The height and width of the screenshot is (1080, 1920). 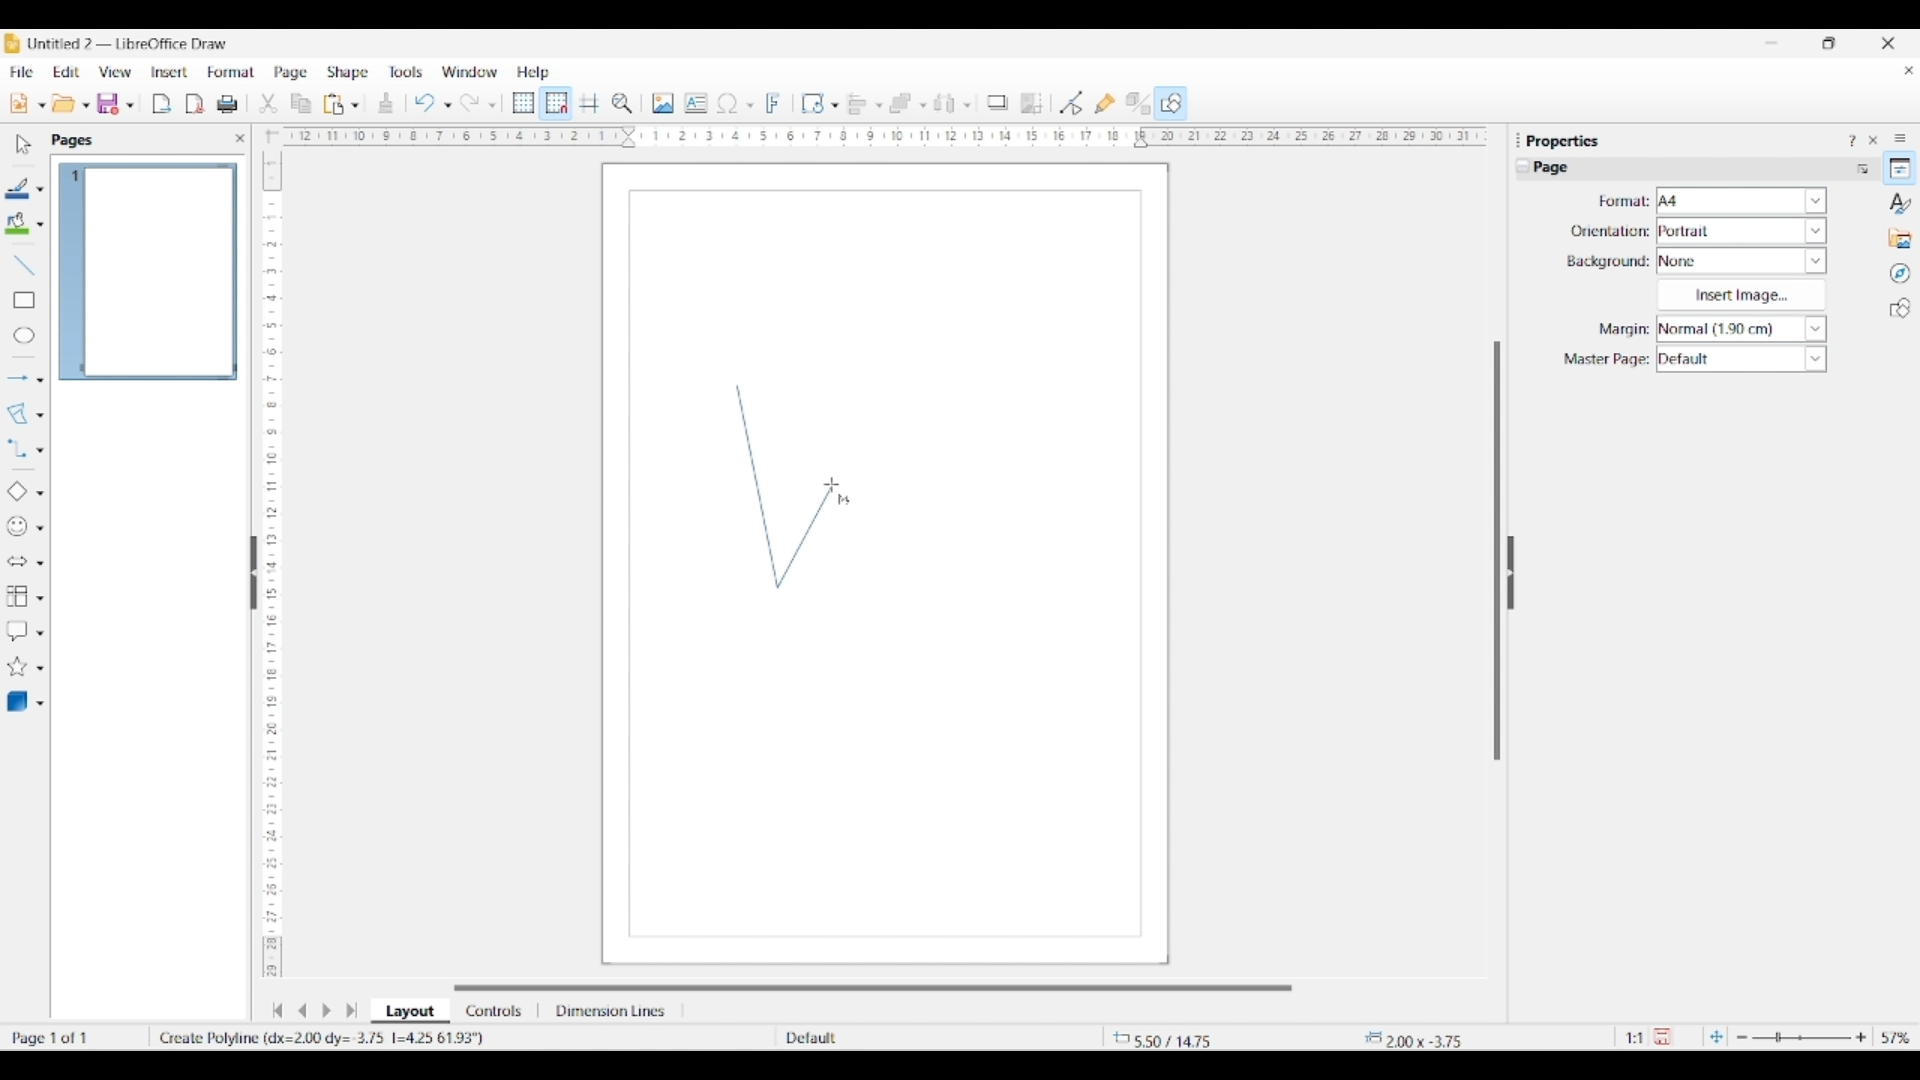 What do you see at coordinates (40, 669) in the screenshot?
I see `Star and banner options` at bounding box center [40, 669].